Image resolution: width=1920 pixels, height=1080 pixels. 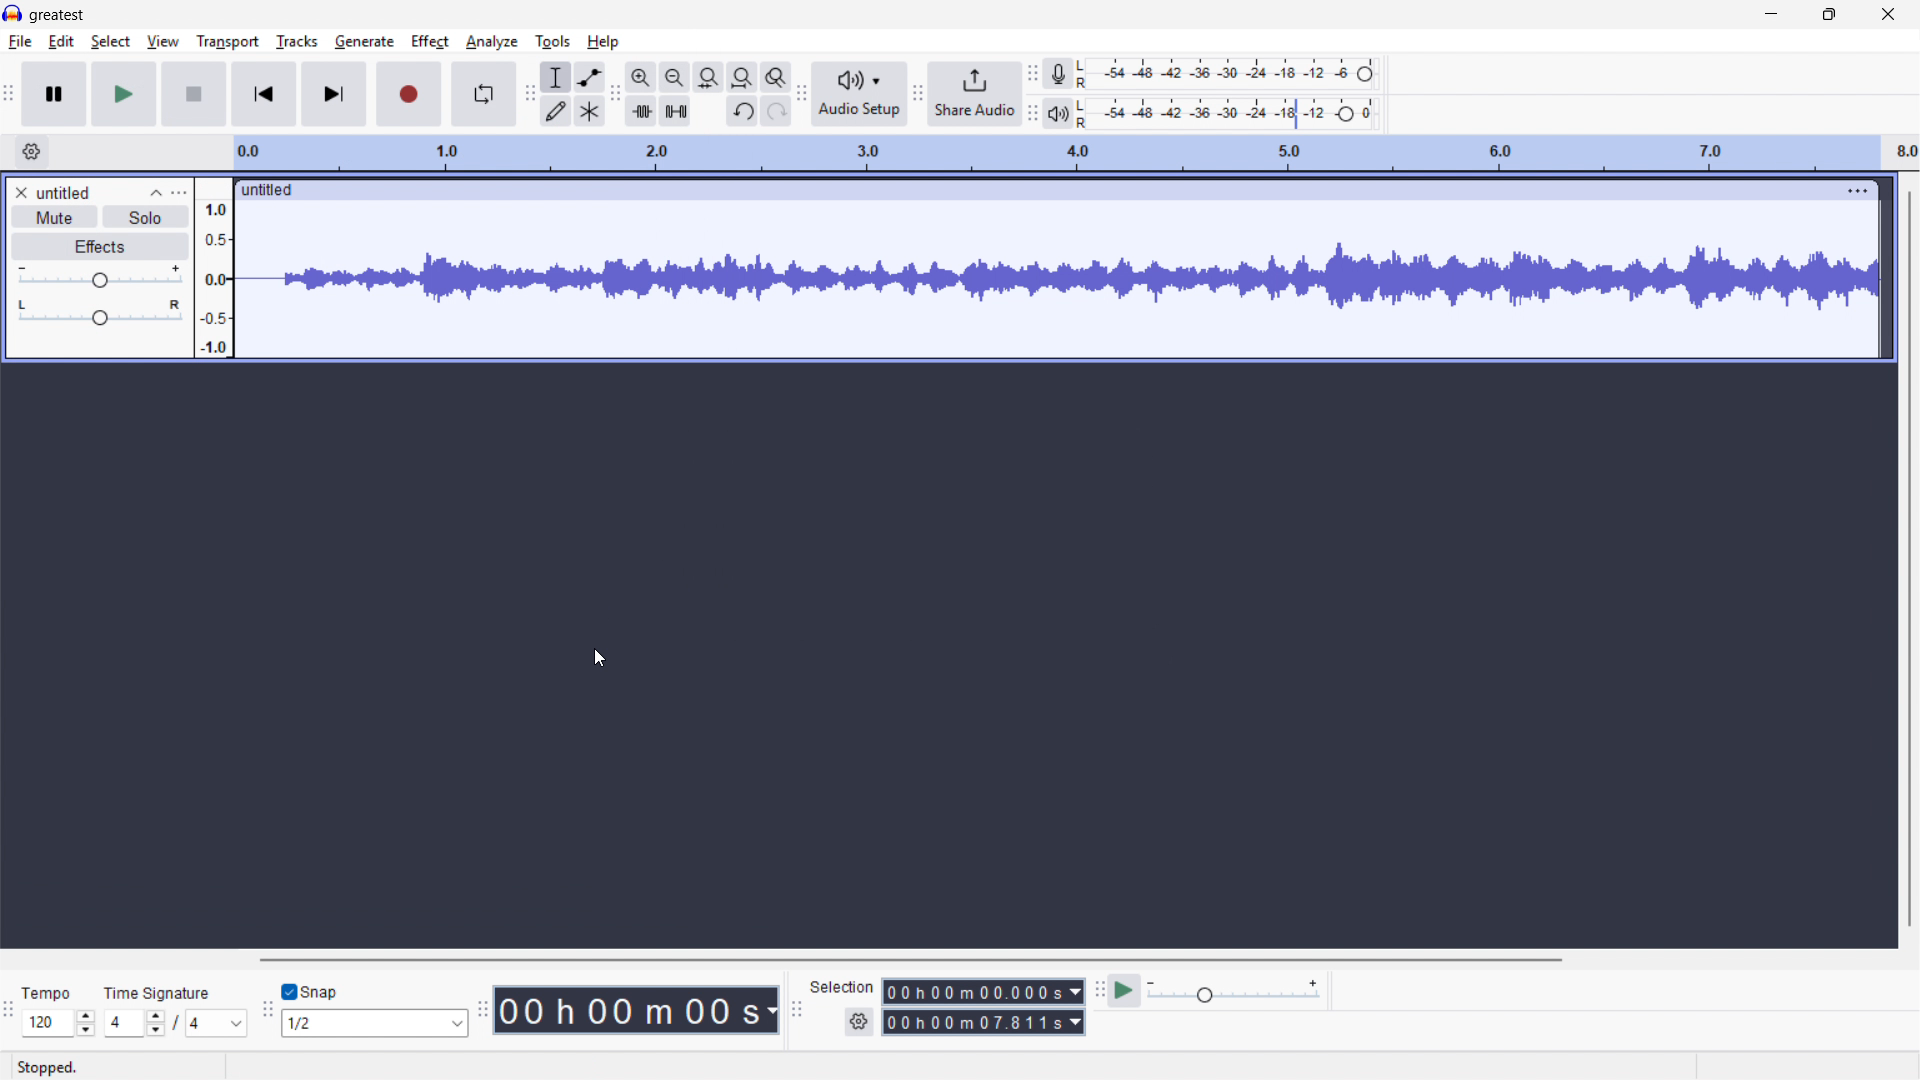 I want to click on skip to end, so click(x=336, y=94).